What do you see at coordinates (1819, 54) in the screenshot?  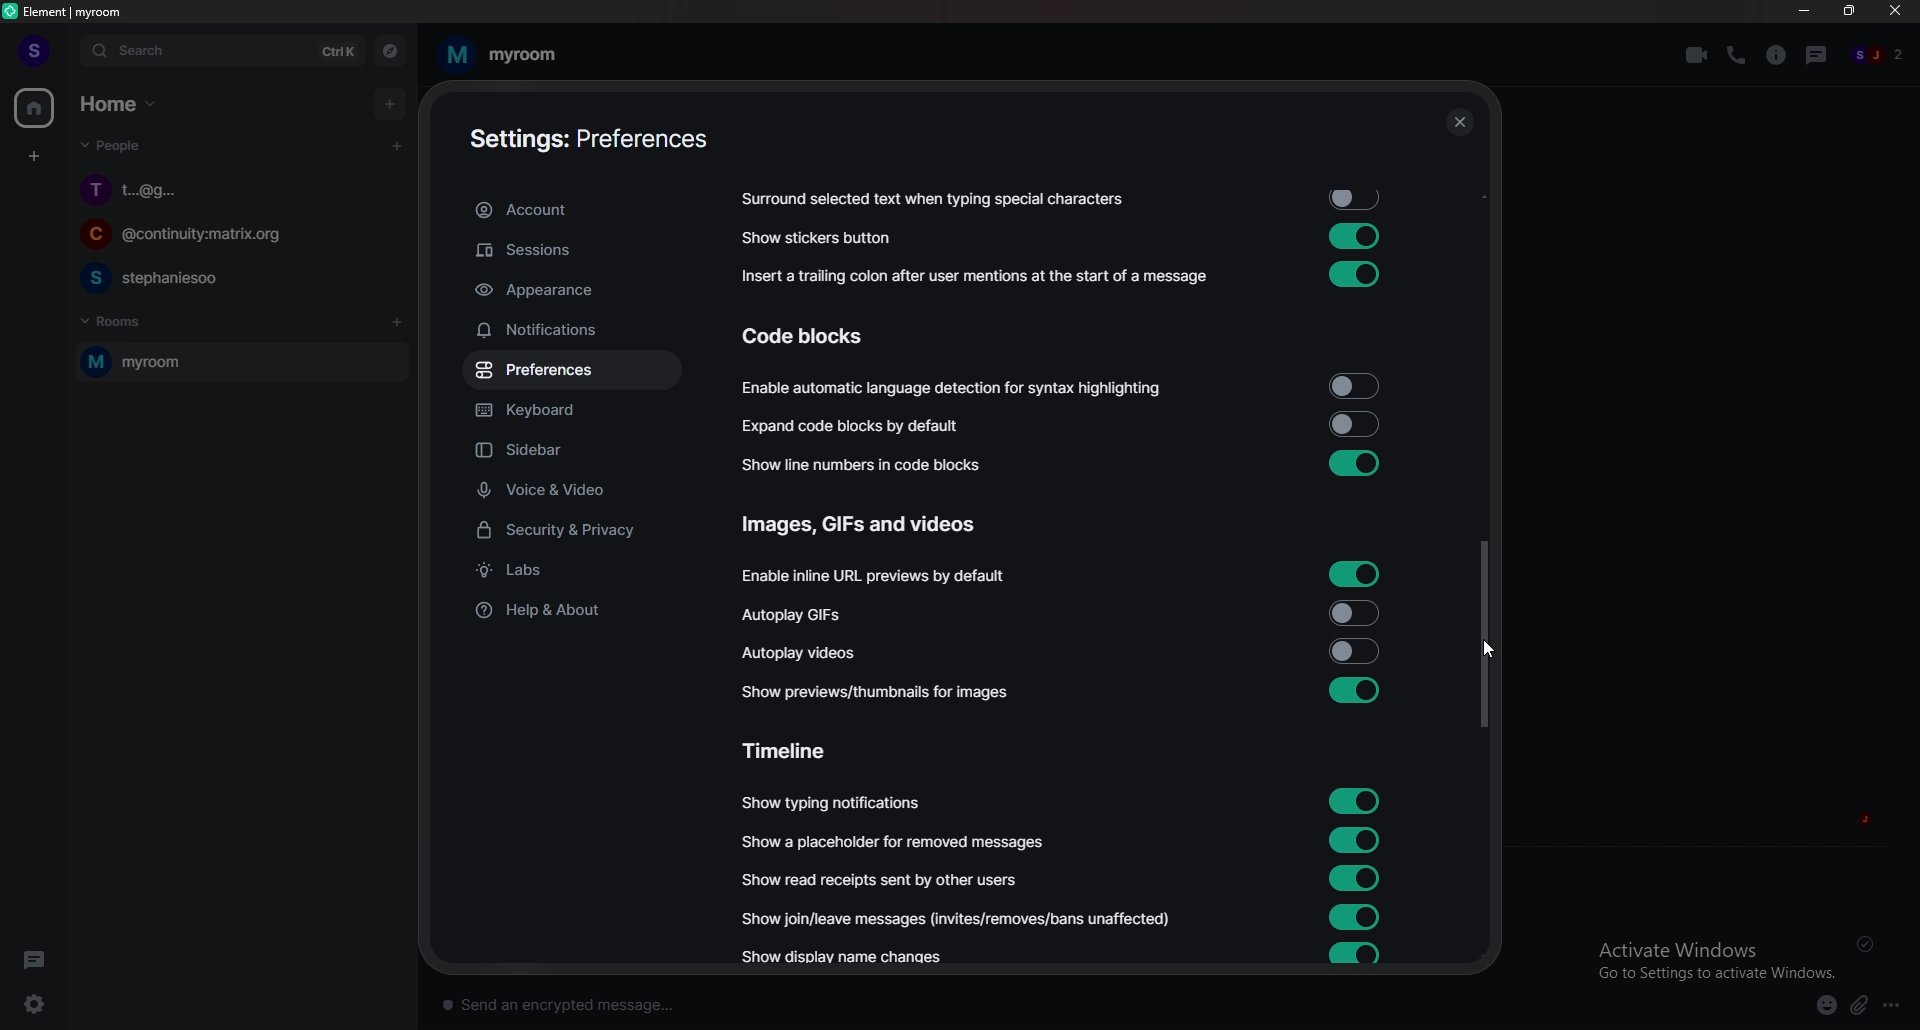 I see `thread` at bounding box center [1819, 54].